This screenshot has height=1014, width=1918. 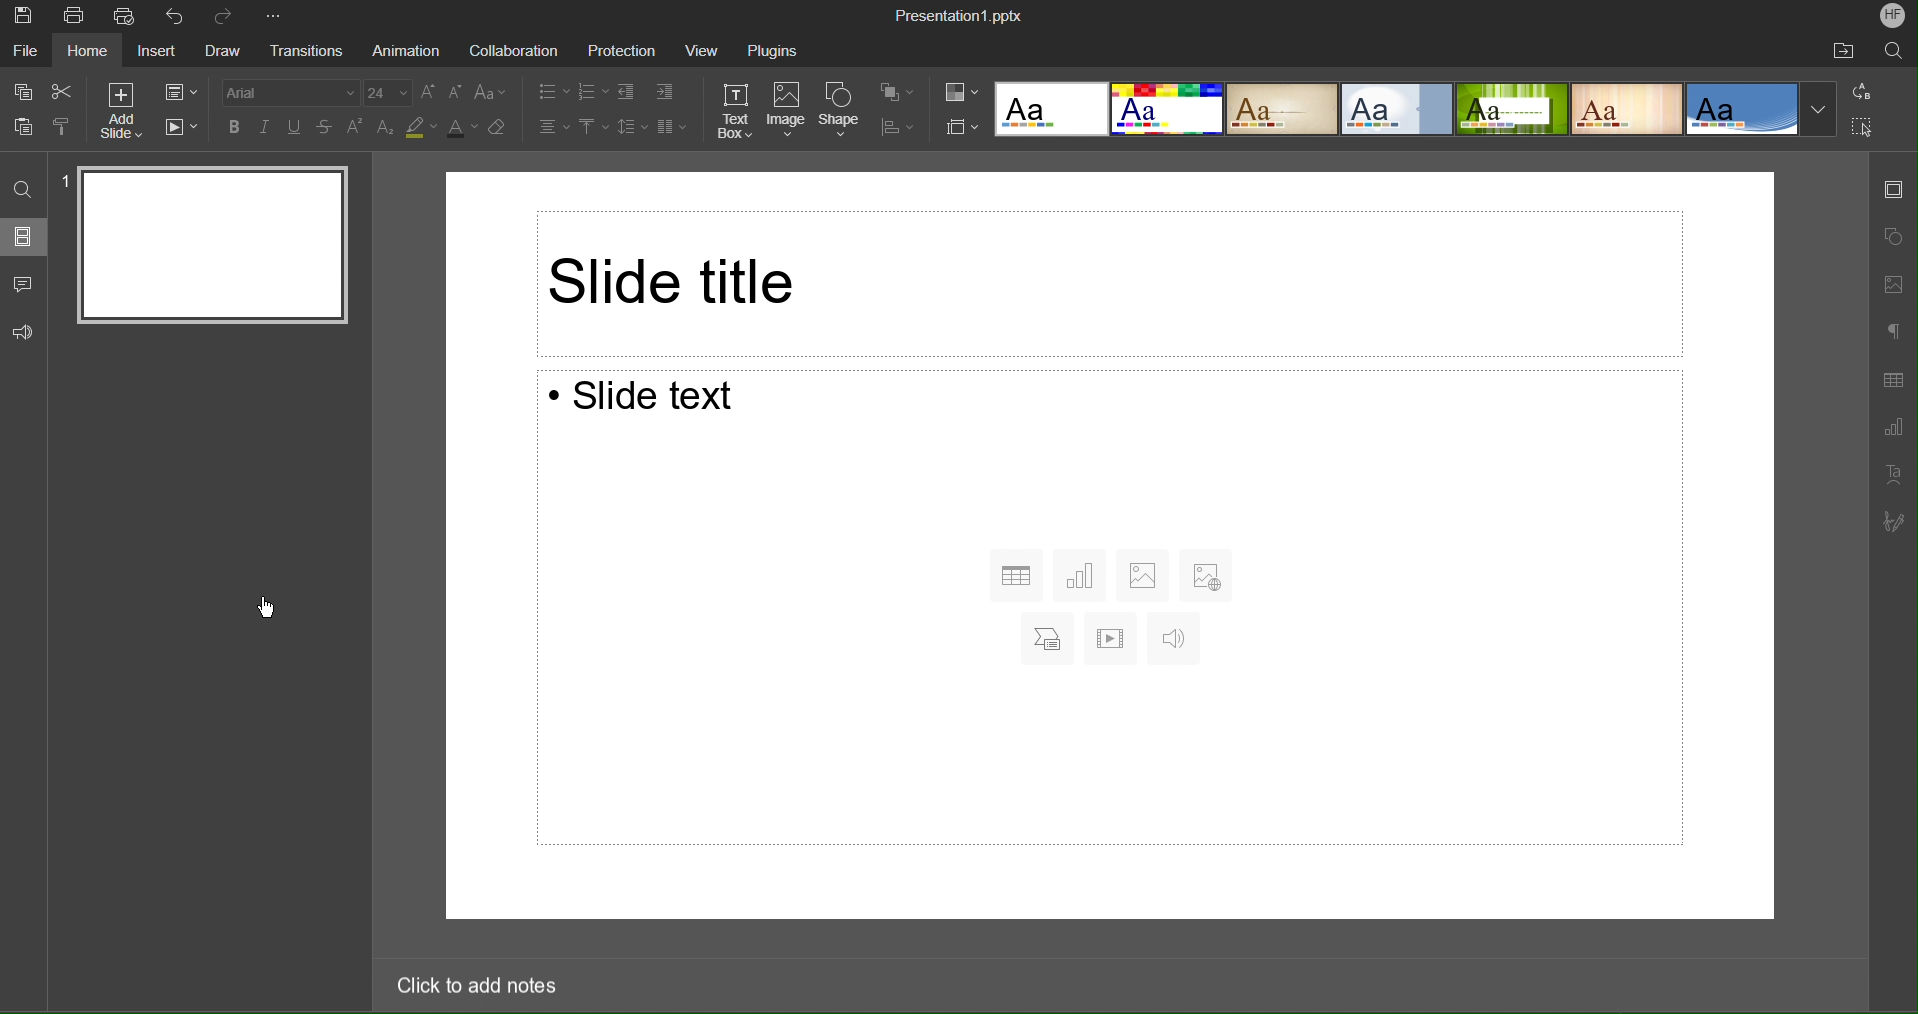 I want to click on Quick Print, so click(x=127, y=17).